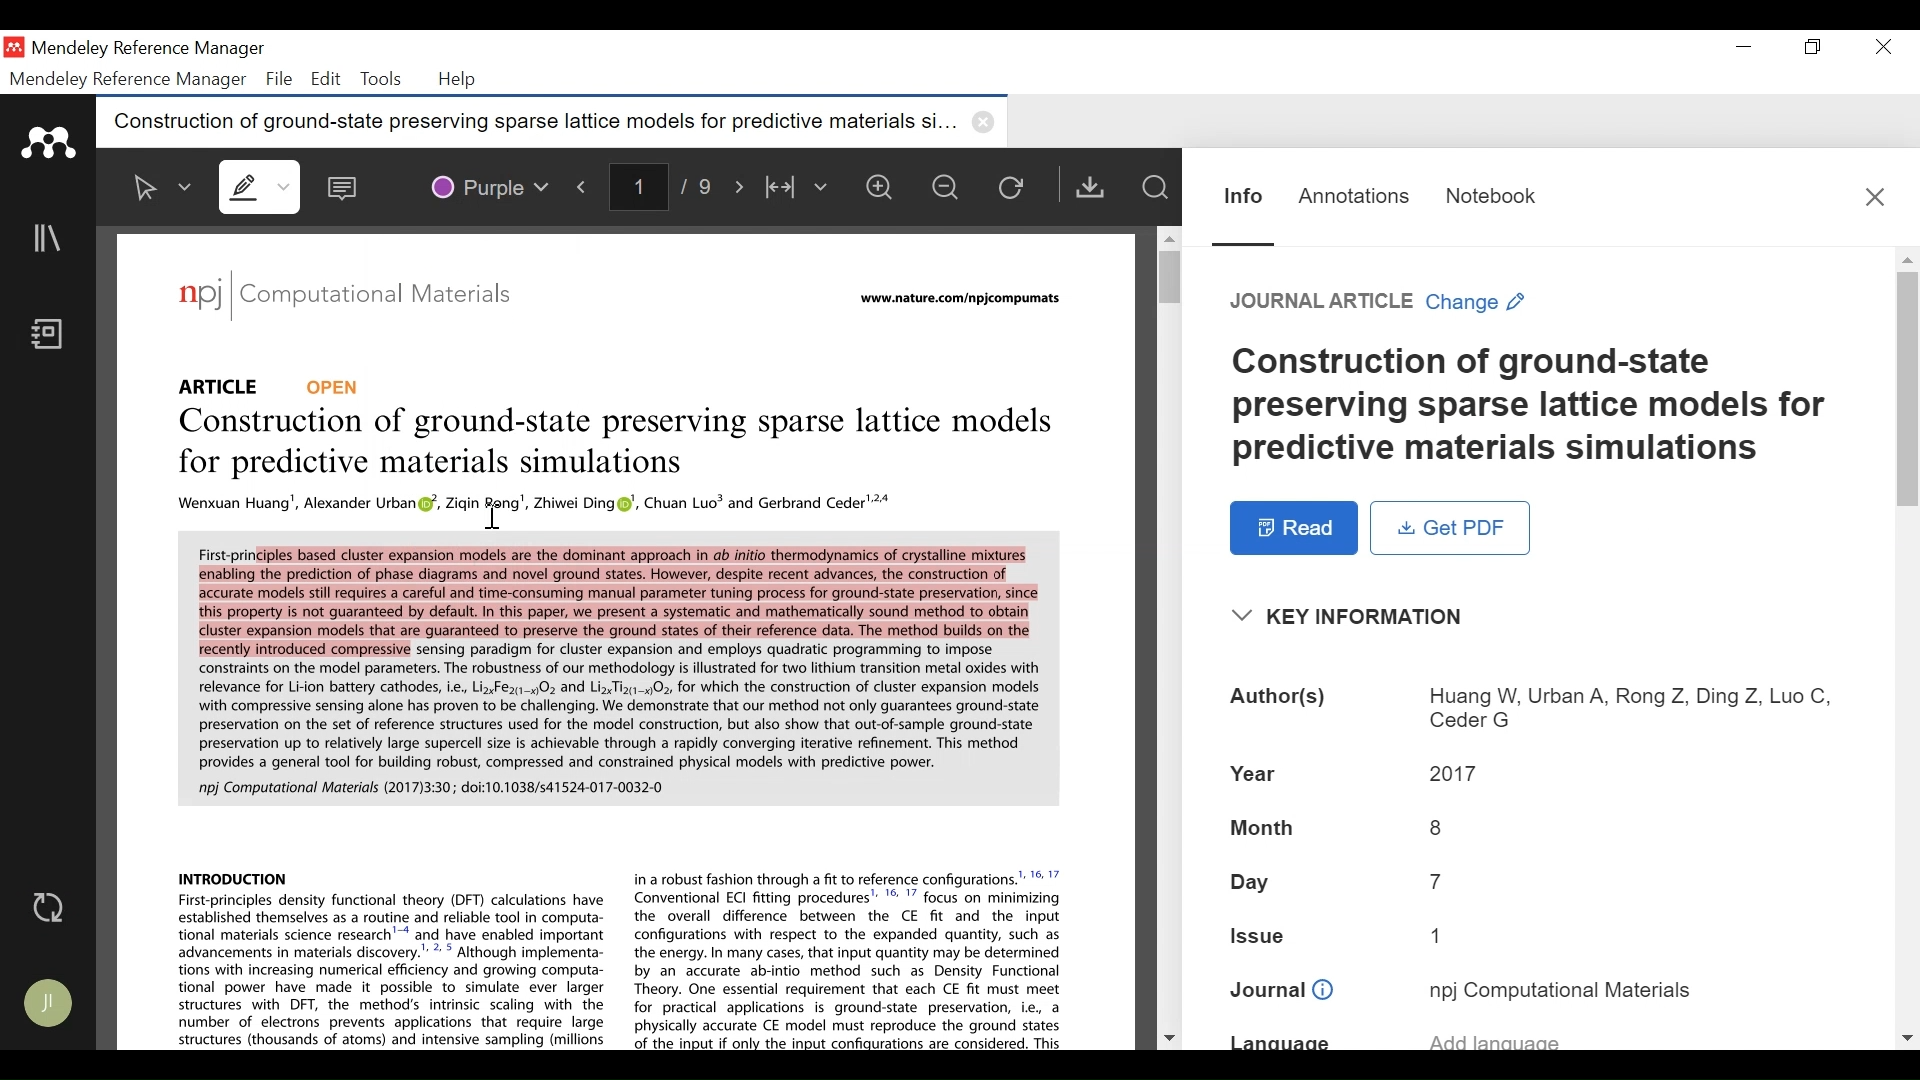  I want to click on Get PDF, so click(1096, 186).